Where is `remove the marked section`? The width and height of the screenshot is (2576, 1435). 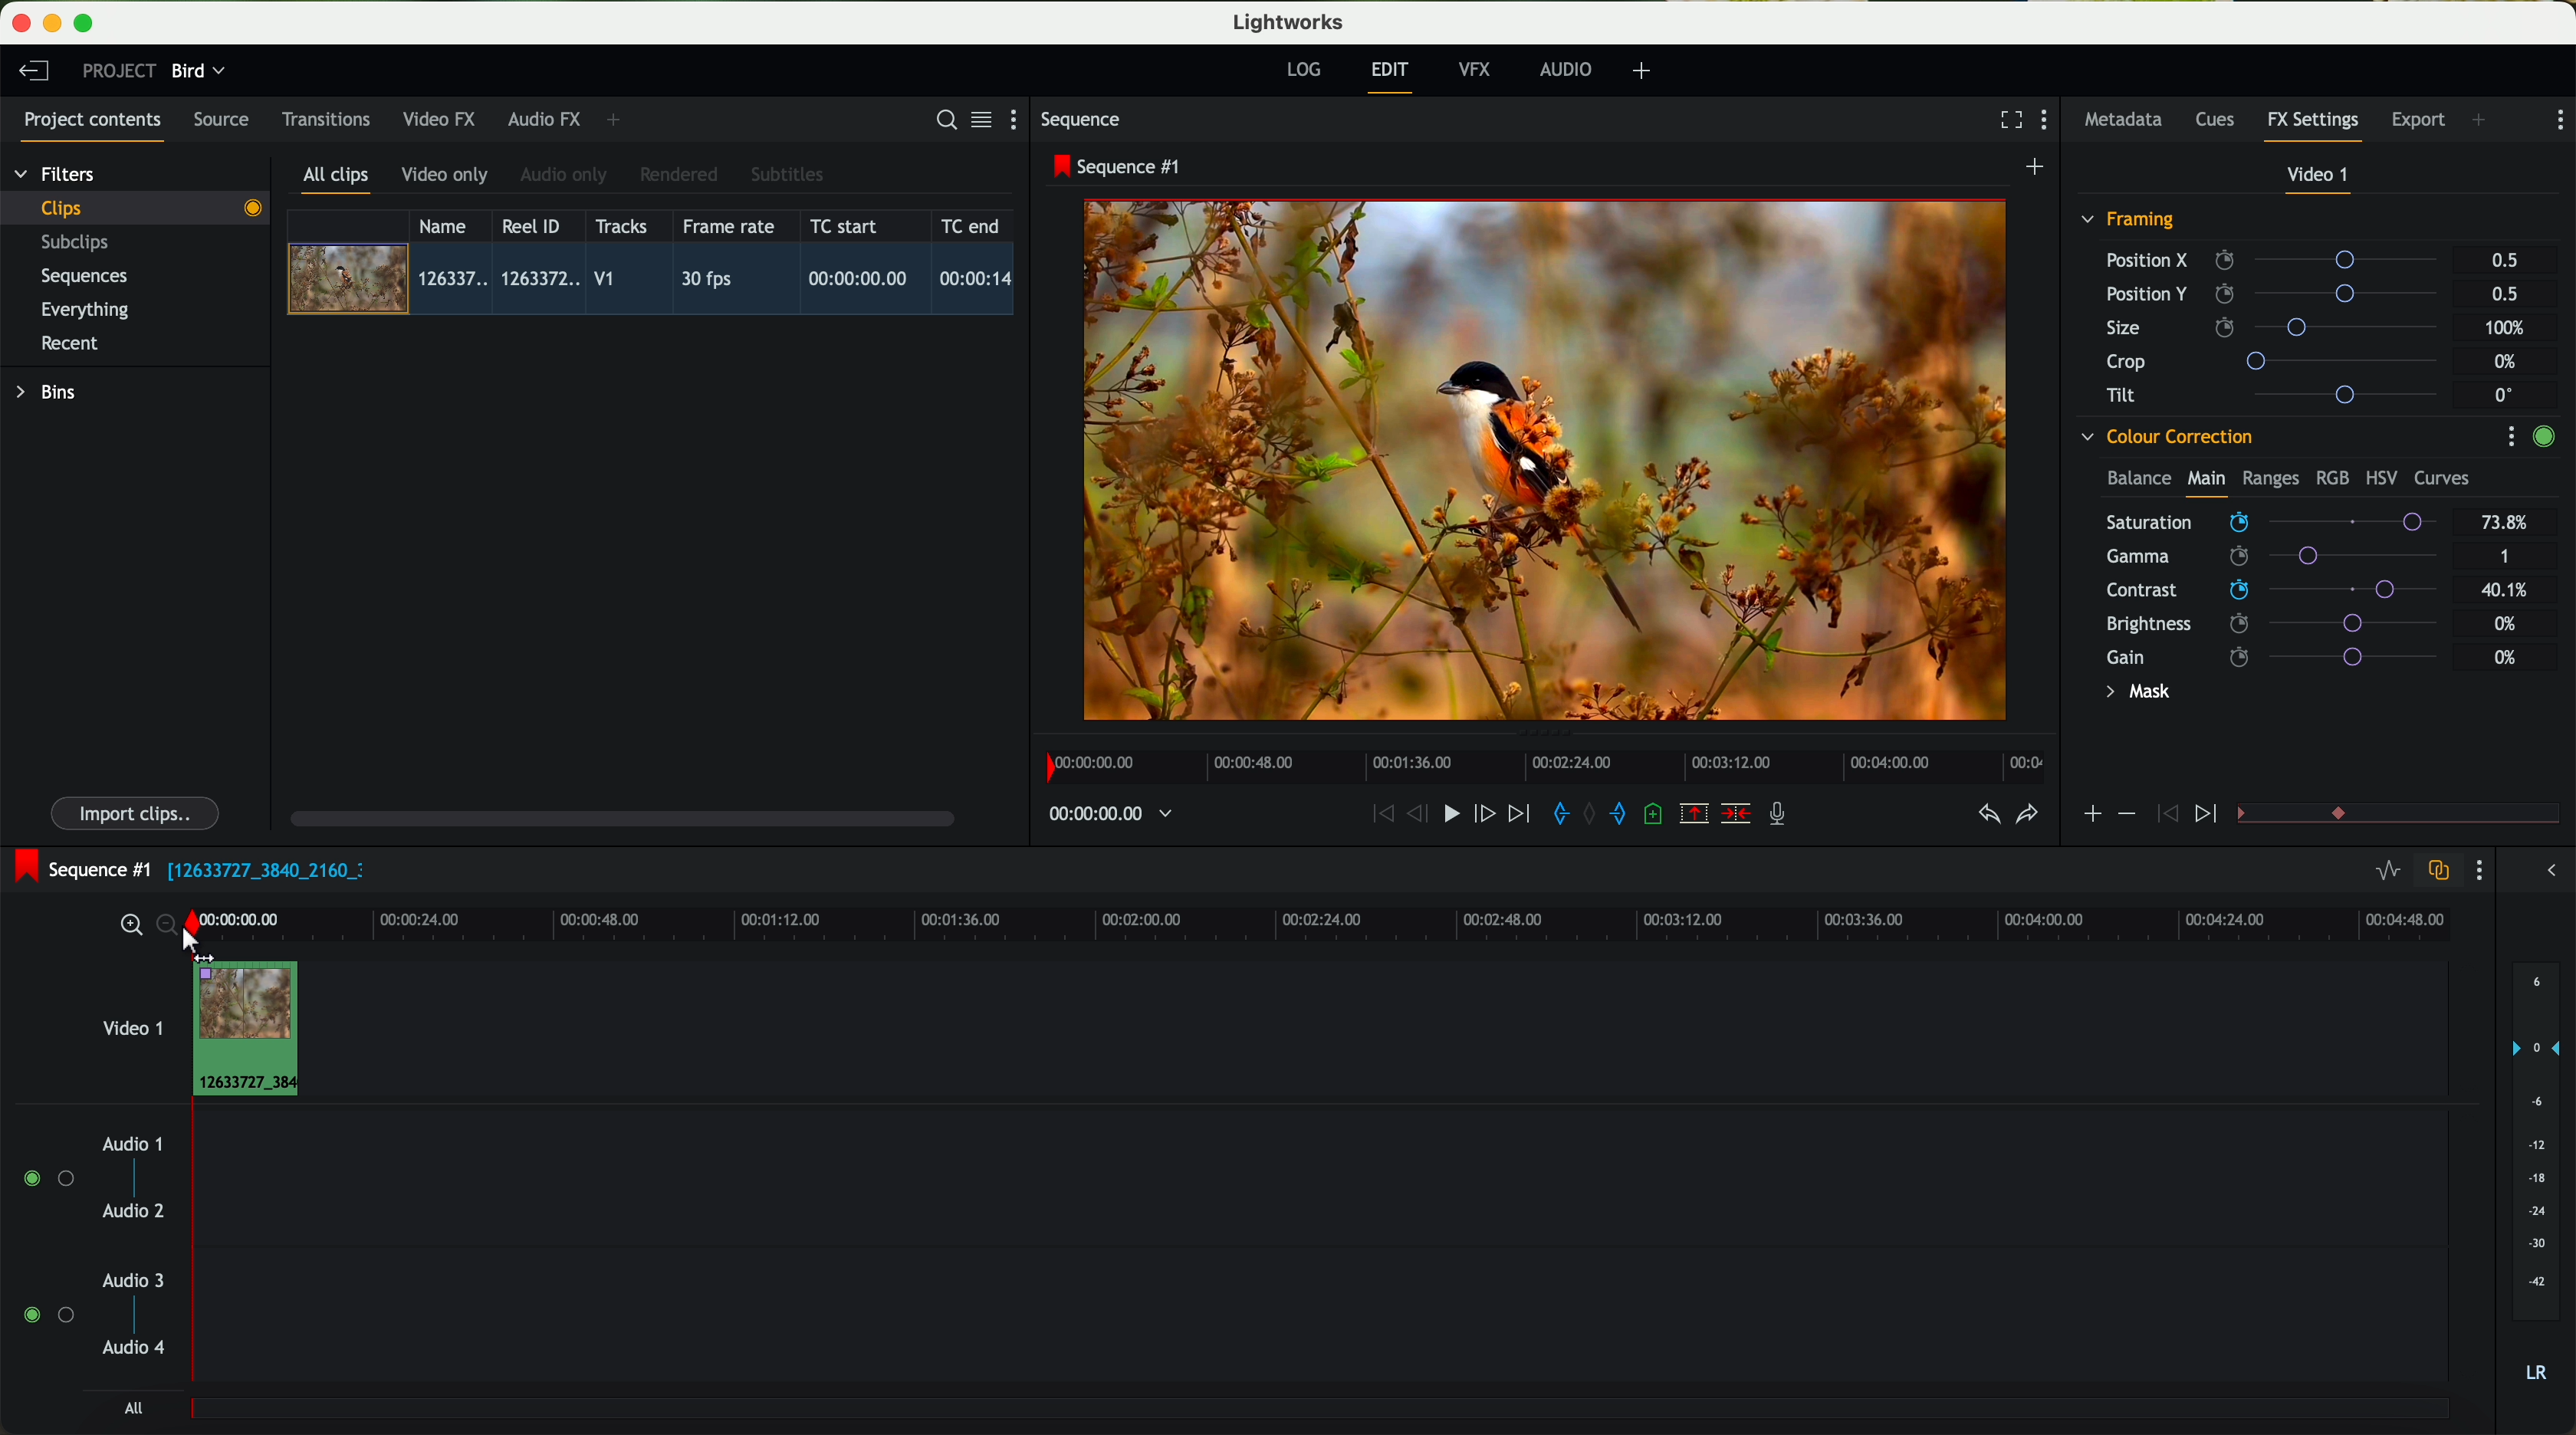
remove the marked section is located at coordinates (1696, 814).